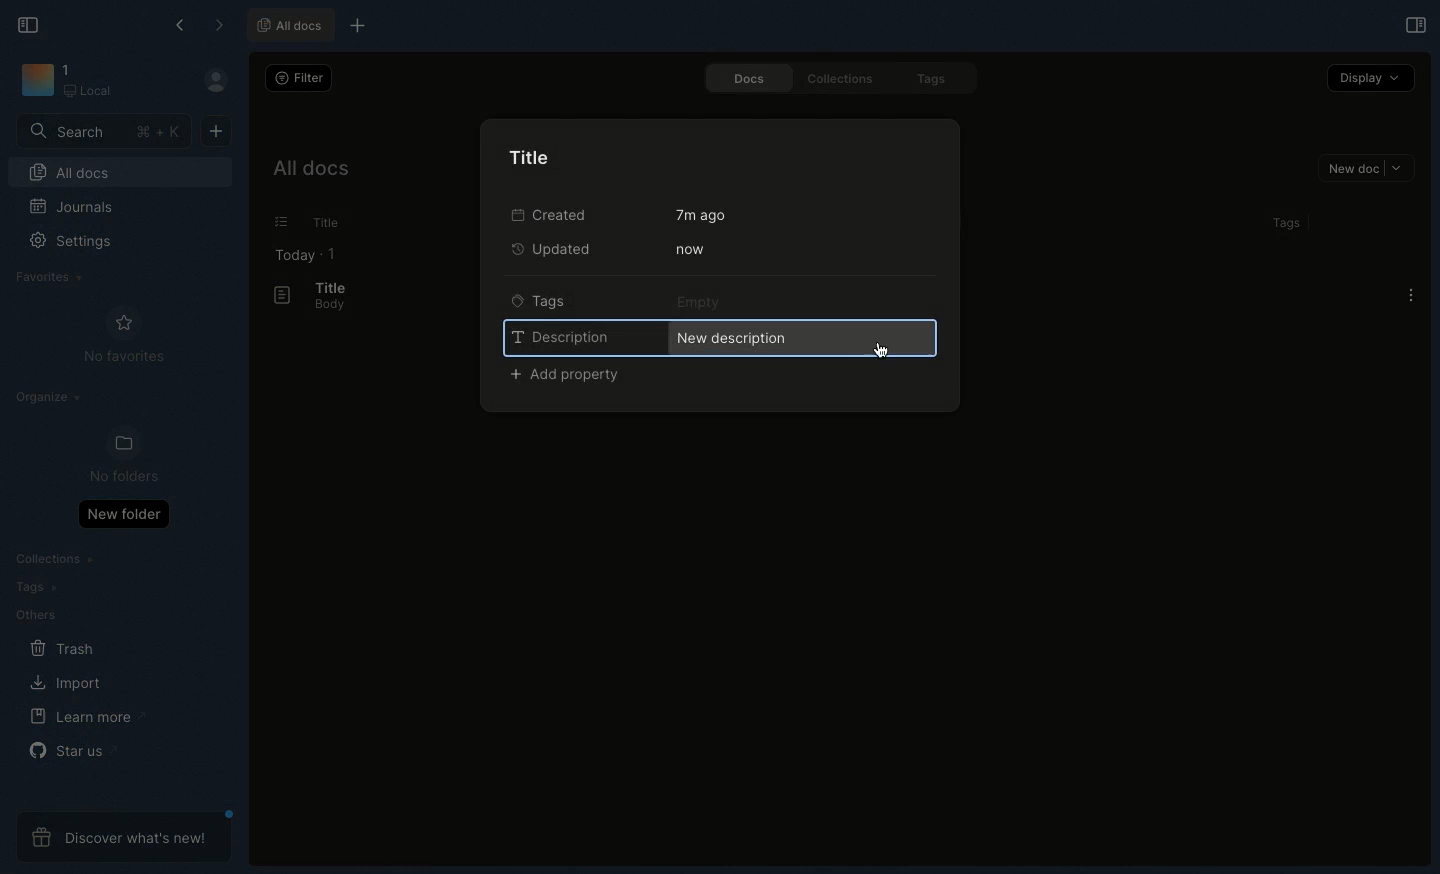 Image resolution: width=1440 pixels, height=874 pixels. What do you see at coordinates (741, 78) in the screenshot?
I see `Docs` at bounding box center [741, 78].